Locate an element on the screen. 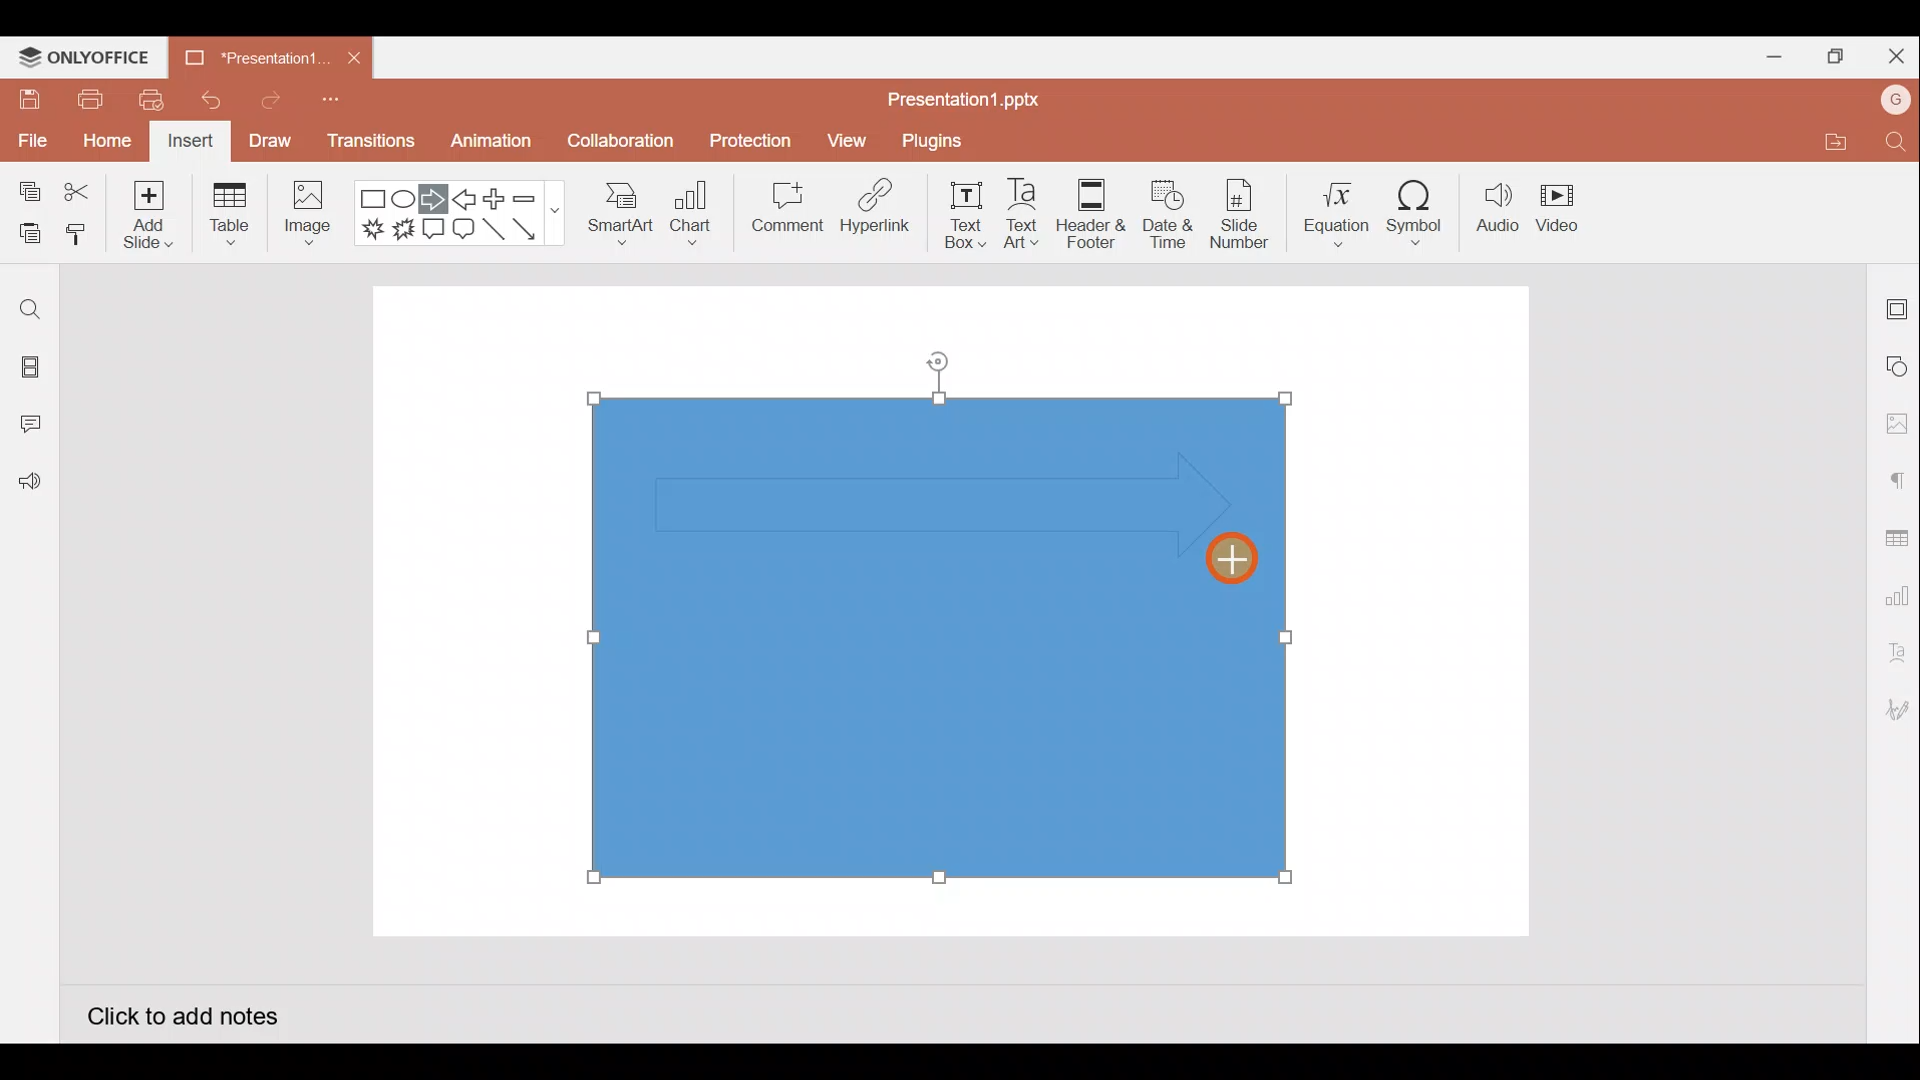 The height and width of the screenshot is (1080, 1920). Presentation1. is located at coordinates (250, 54).